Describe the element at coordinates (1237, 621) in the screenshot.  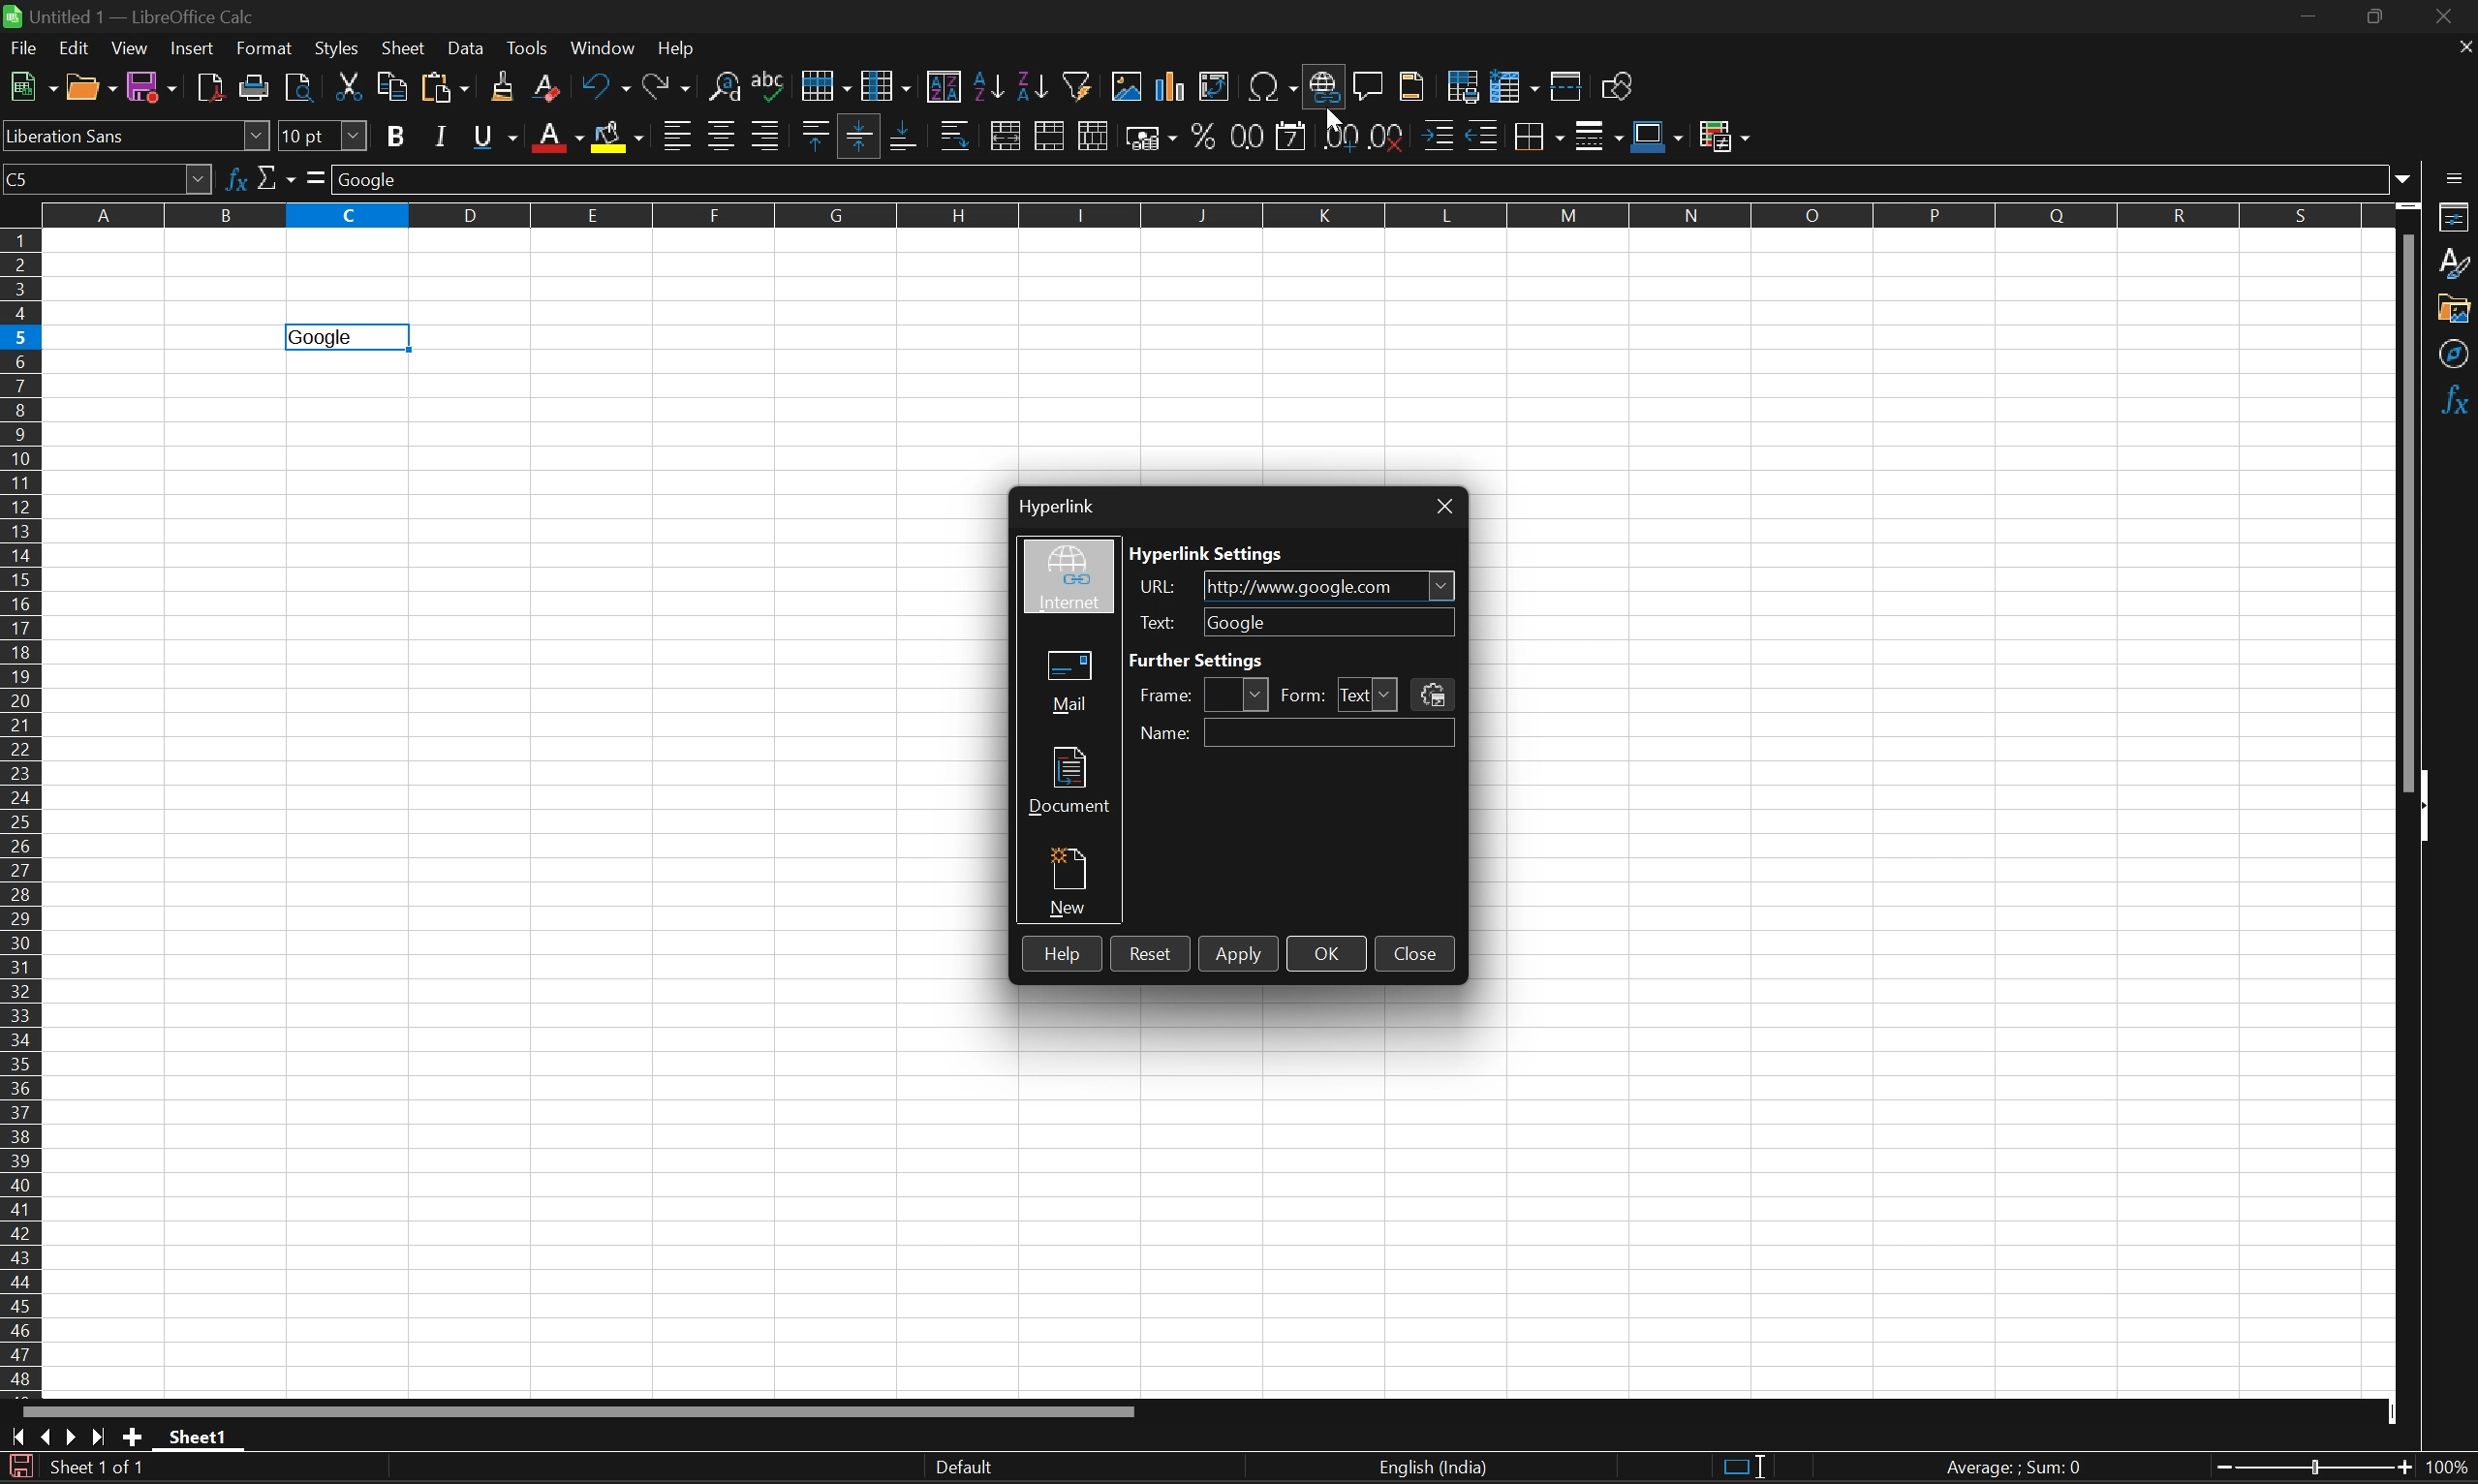
I see `Google` at that location.